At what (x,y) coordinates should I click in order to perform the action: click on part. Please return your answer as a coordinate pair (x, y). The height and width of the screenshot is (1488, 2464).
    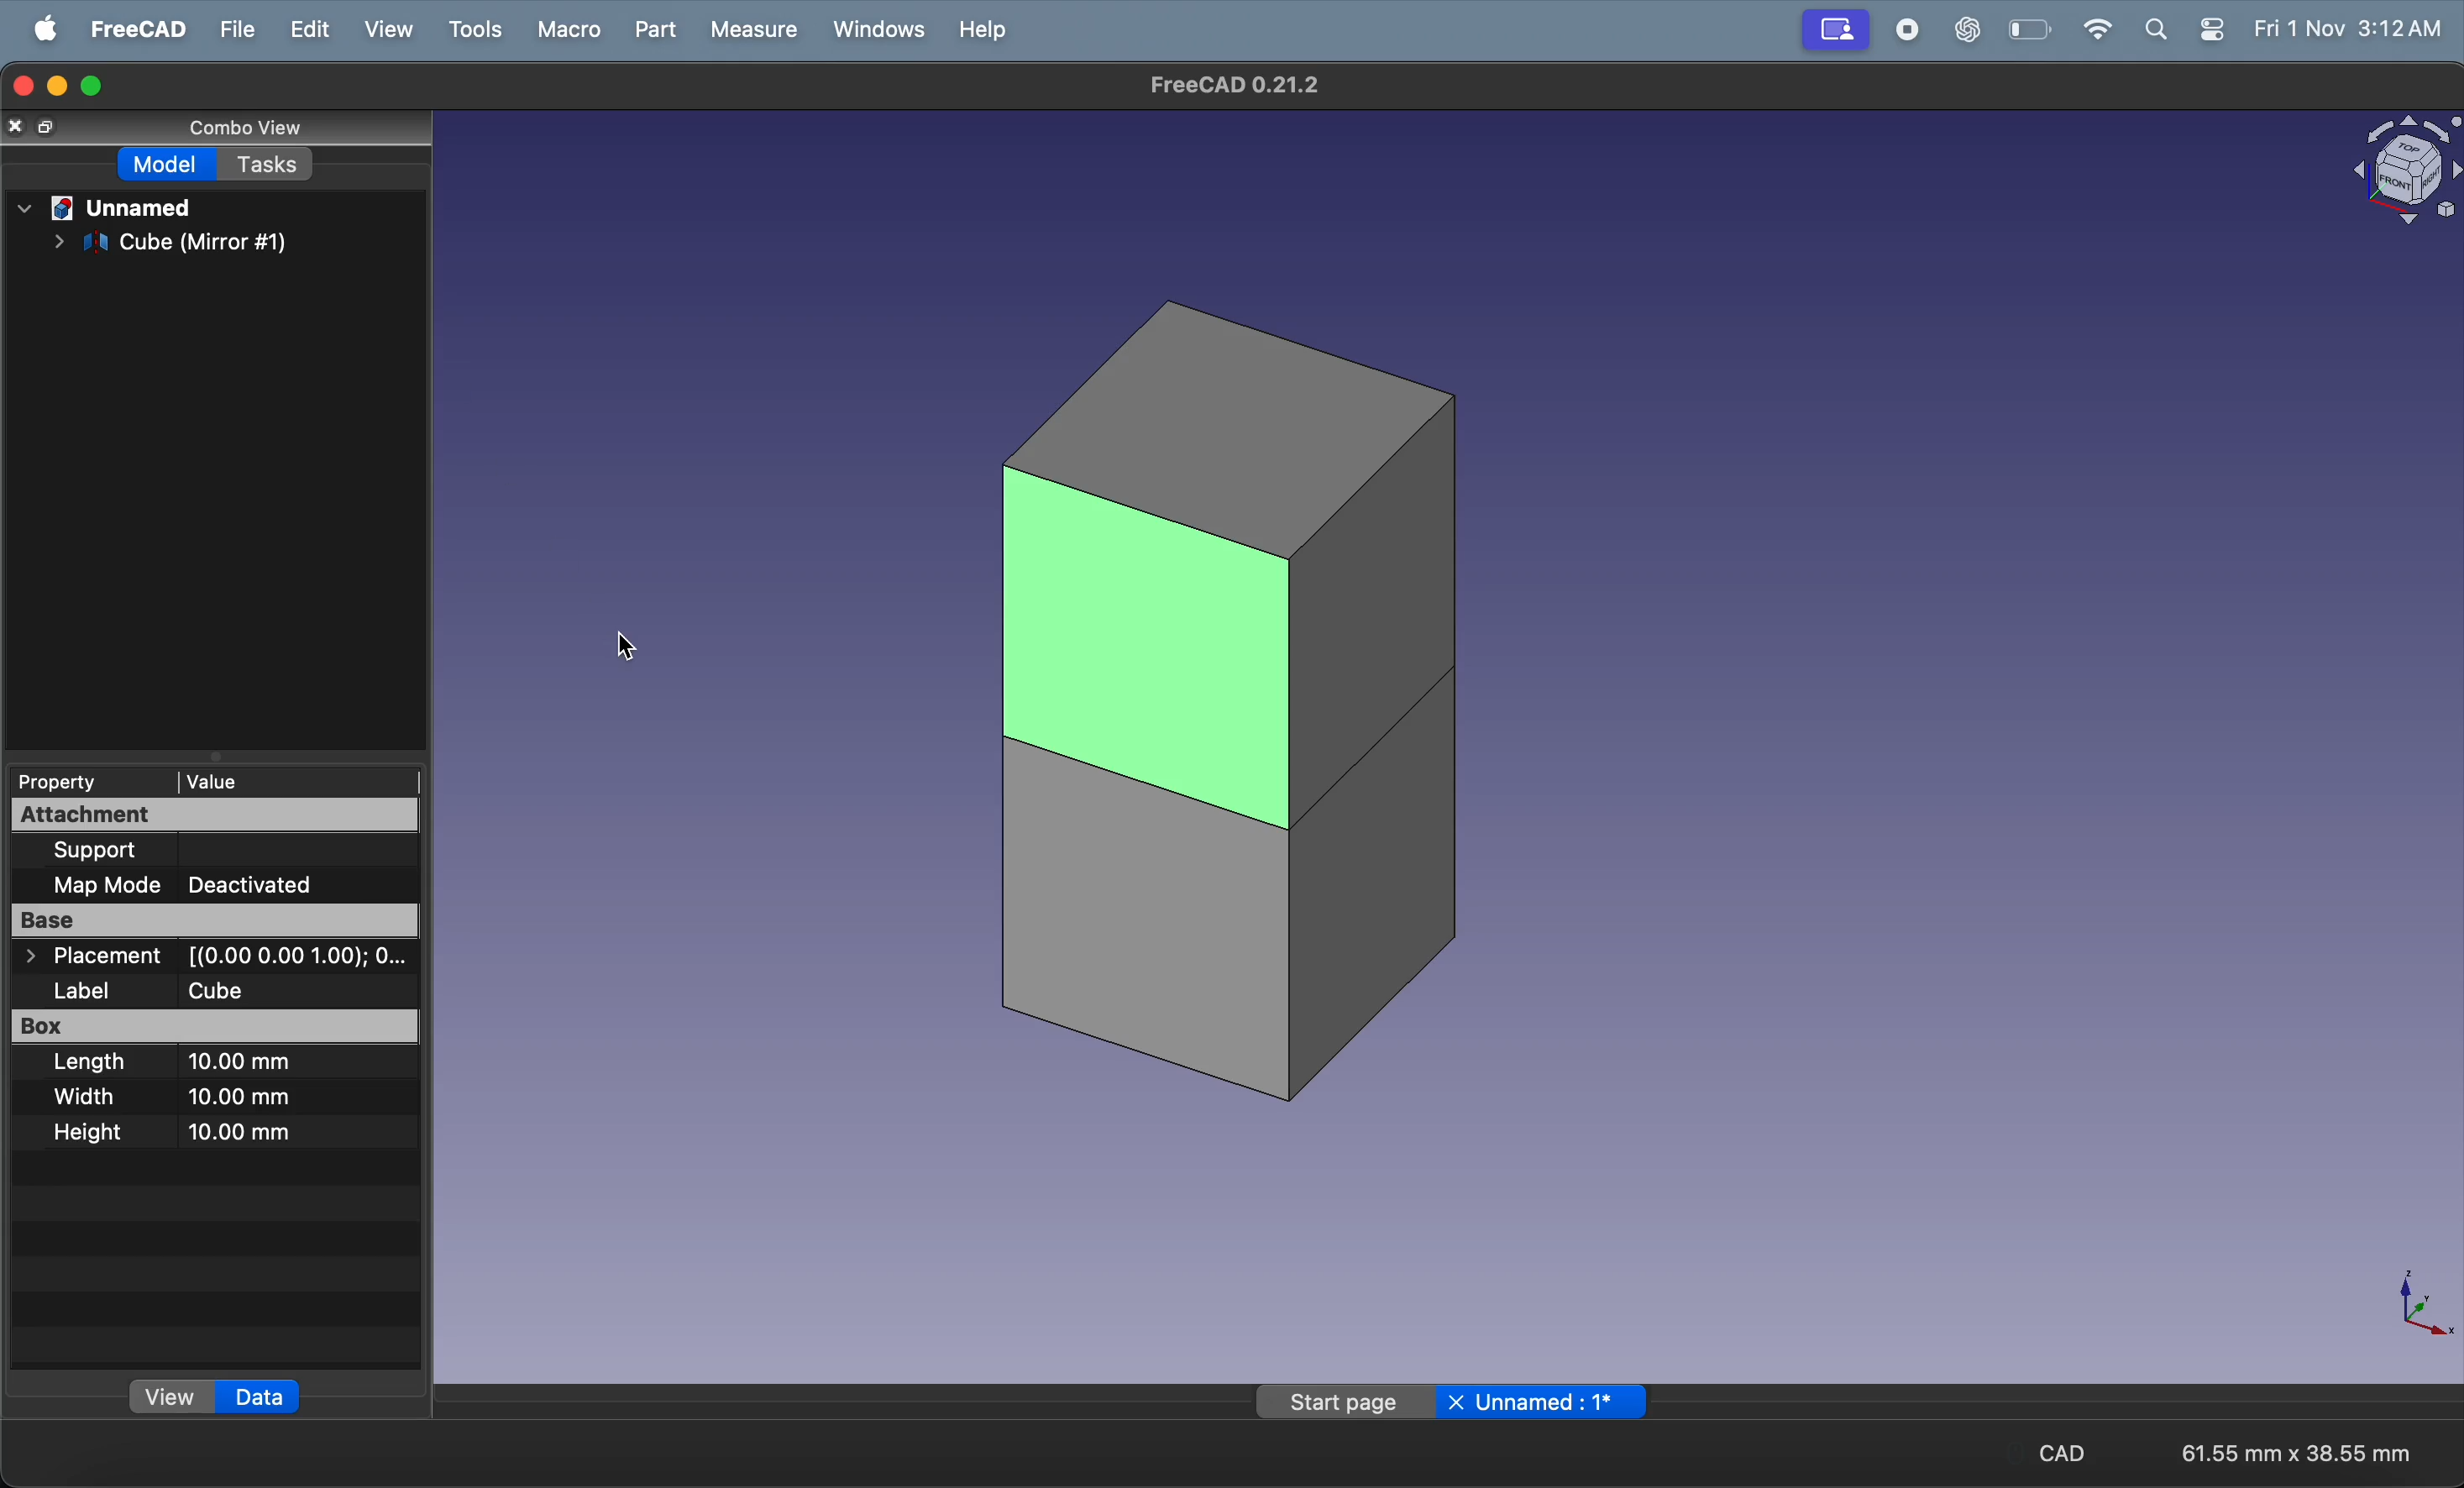
    Looking at the image, I should click on (655, 30).